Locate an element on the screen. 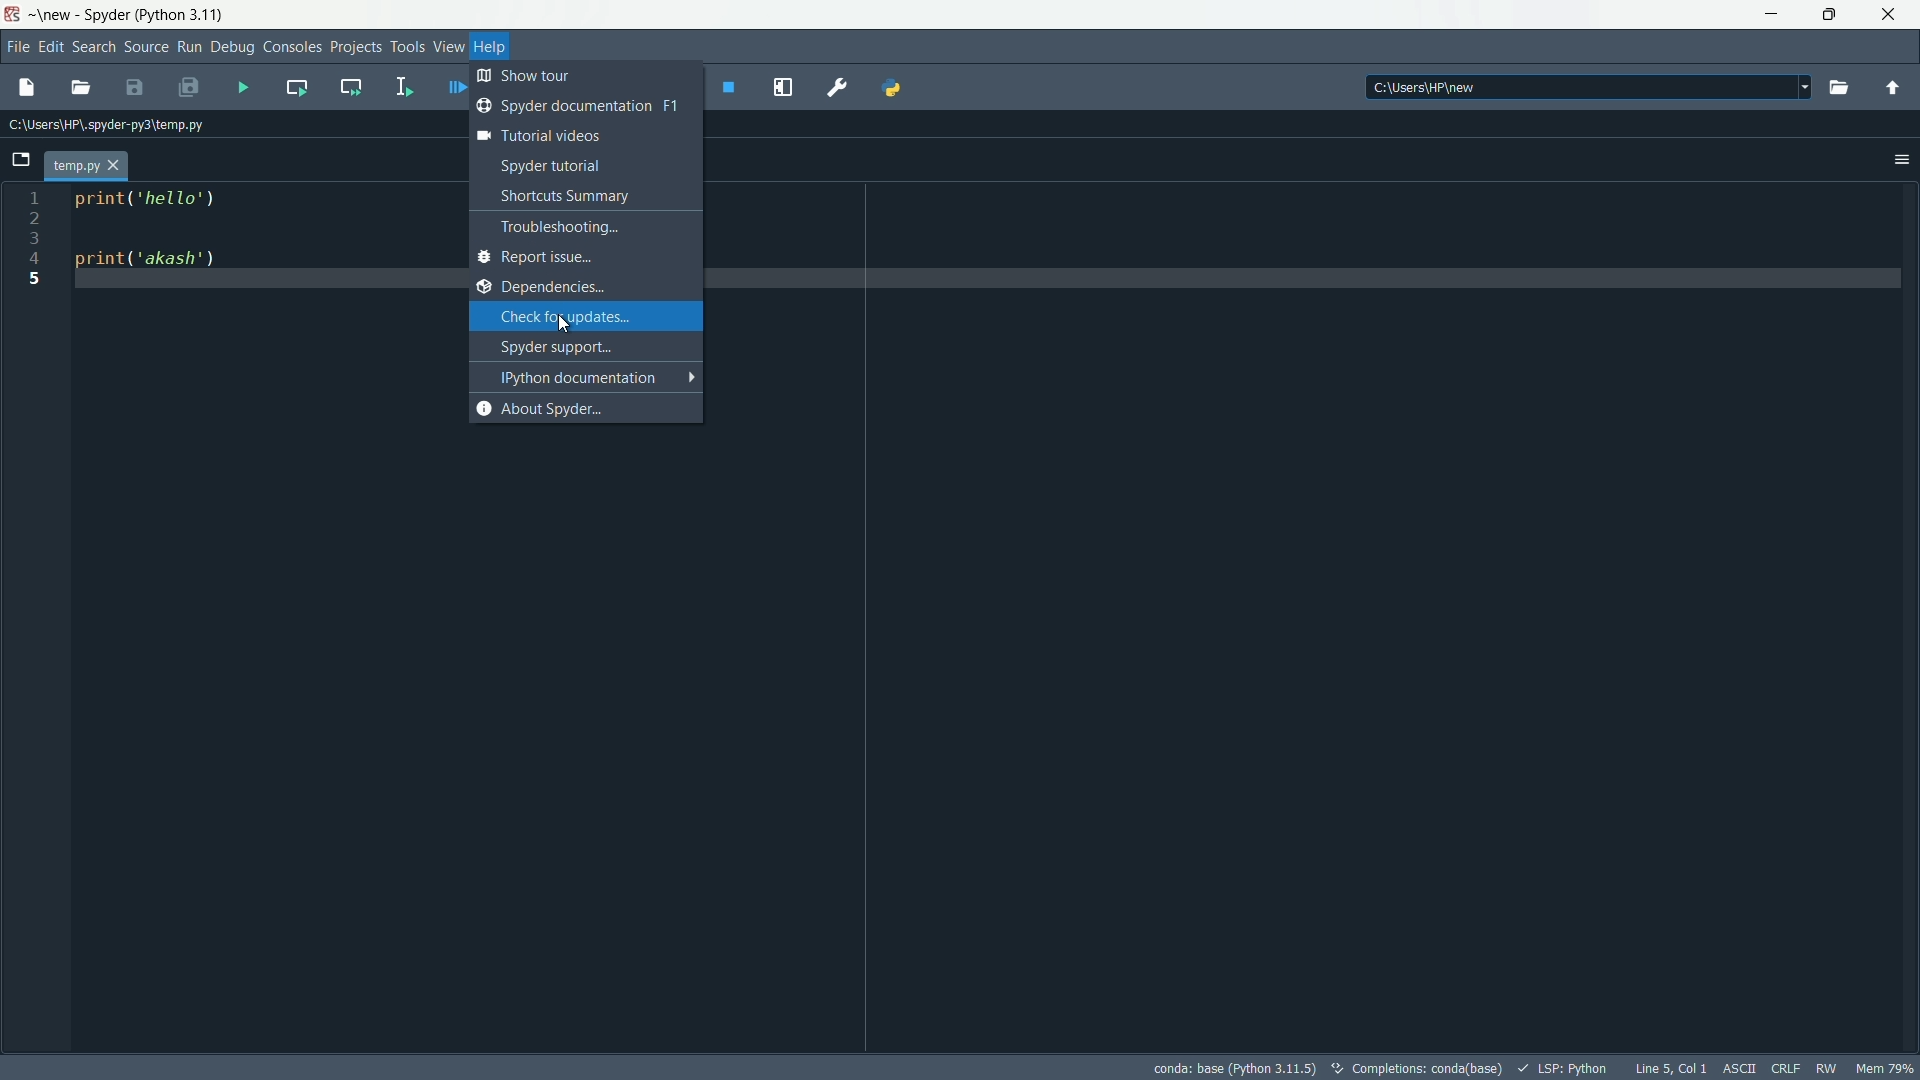  IPython documentation is located at coordinates (587, 378).